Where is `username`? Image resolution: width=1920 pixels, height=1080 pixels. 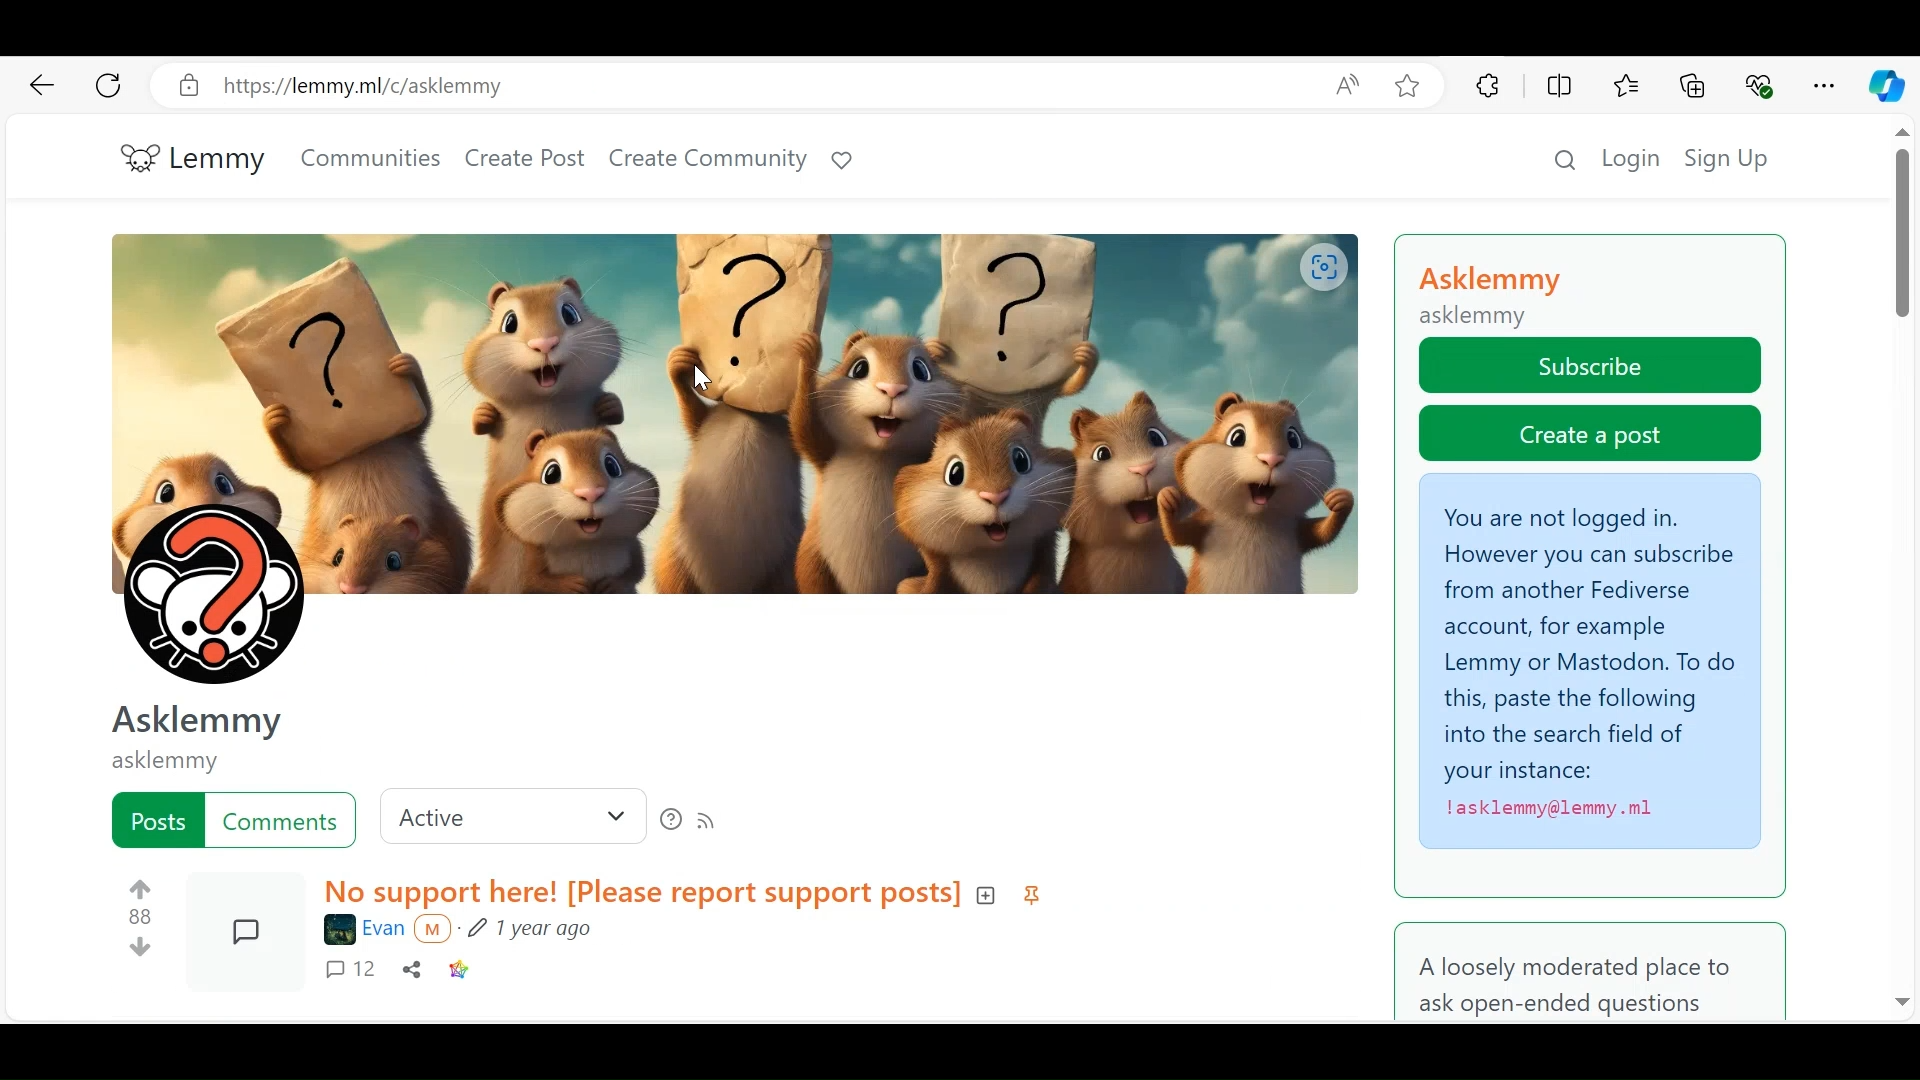 username is located at coordinates (1497, 282).